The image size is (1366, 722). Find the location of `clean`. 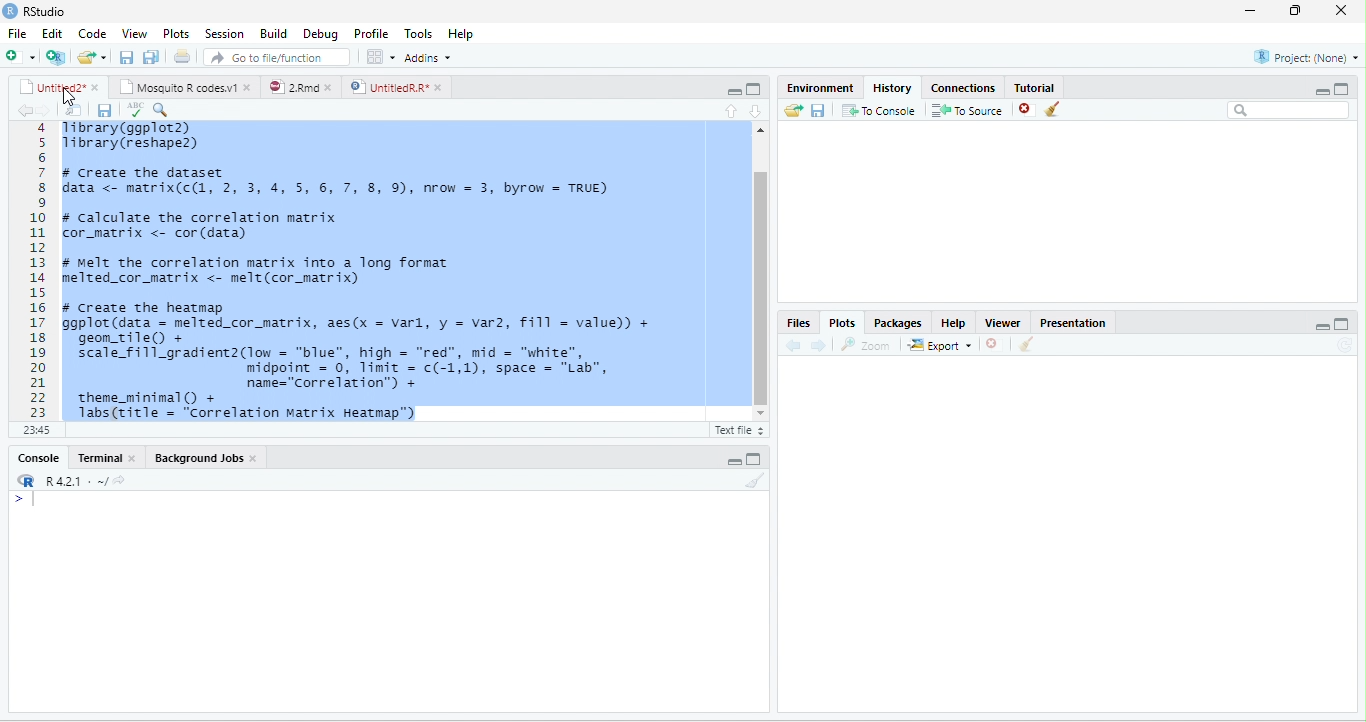

clean is located at coordinates (1066, 111).